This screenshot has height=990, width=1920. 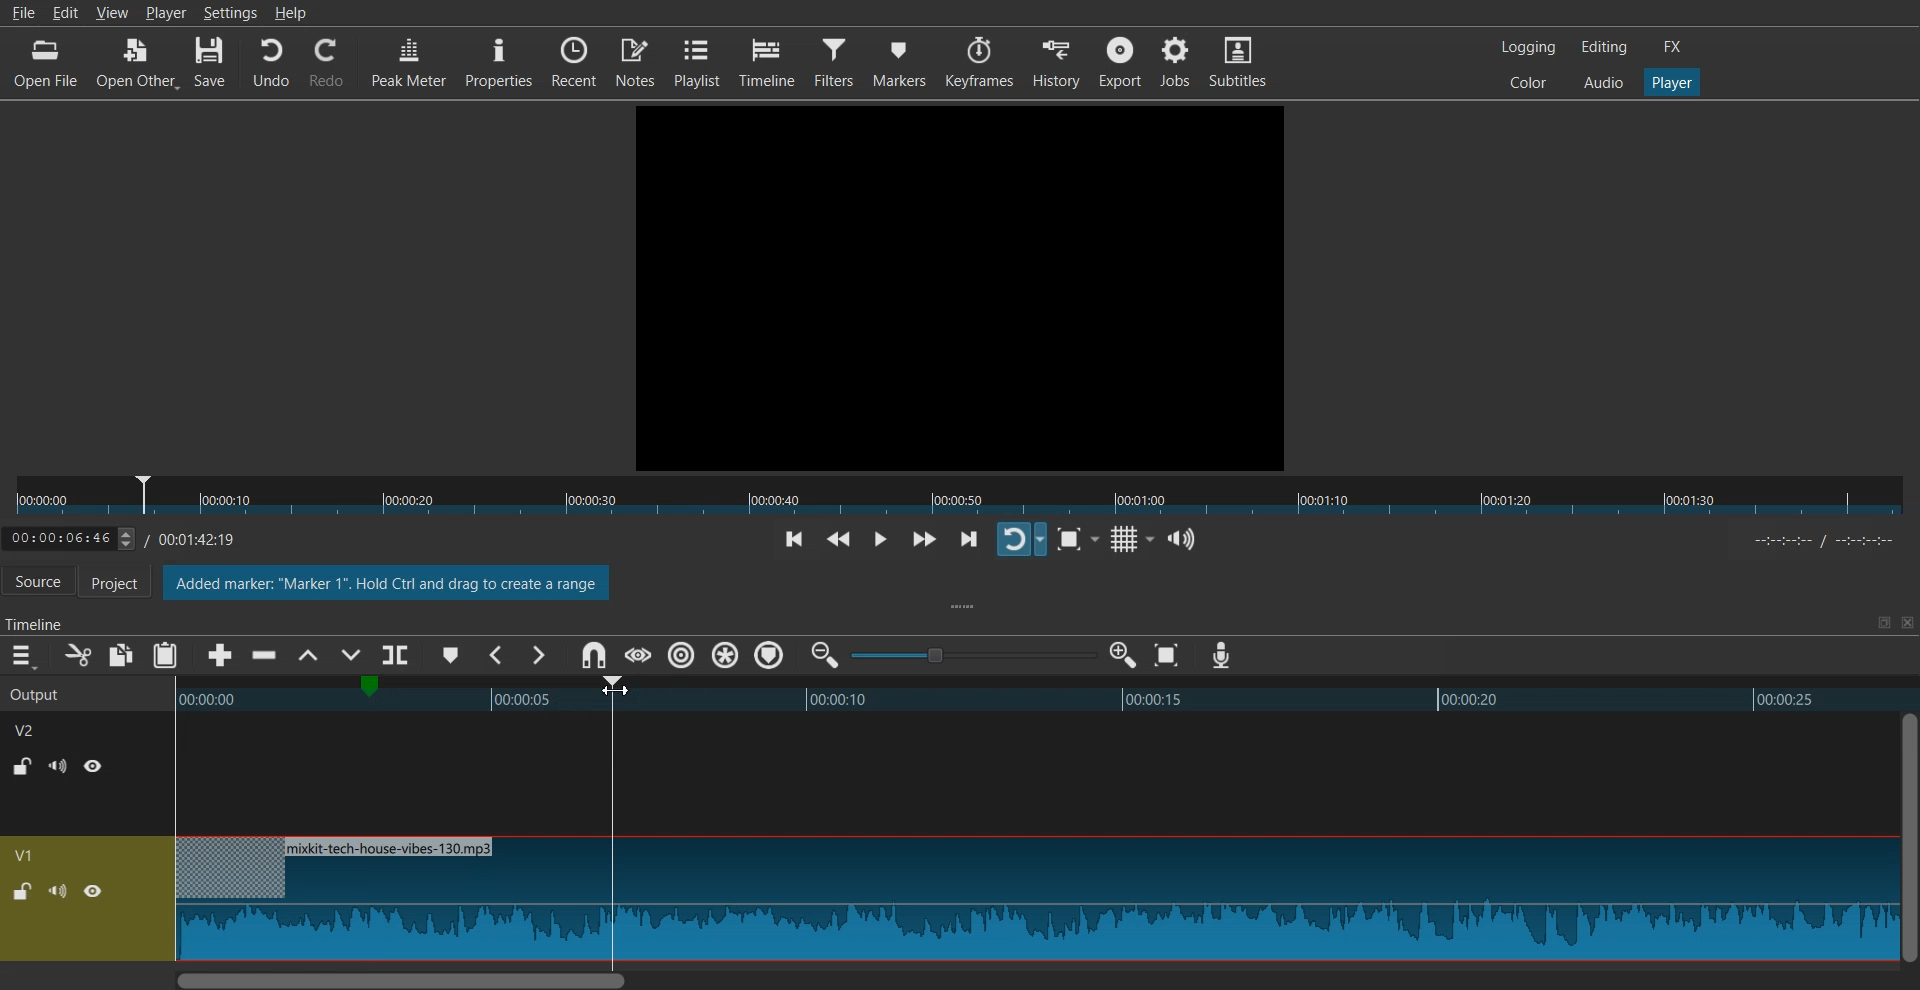 I want to click on Zoom adjuster toggle, so click(x=973, y=655).